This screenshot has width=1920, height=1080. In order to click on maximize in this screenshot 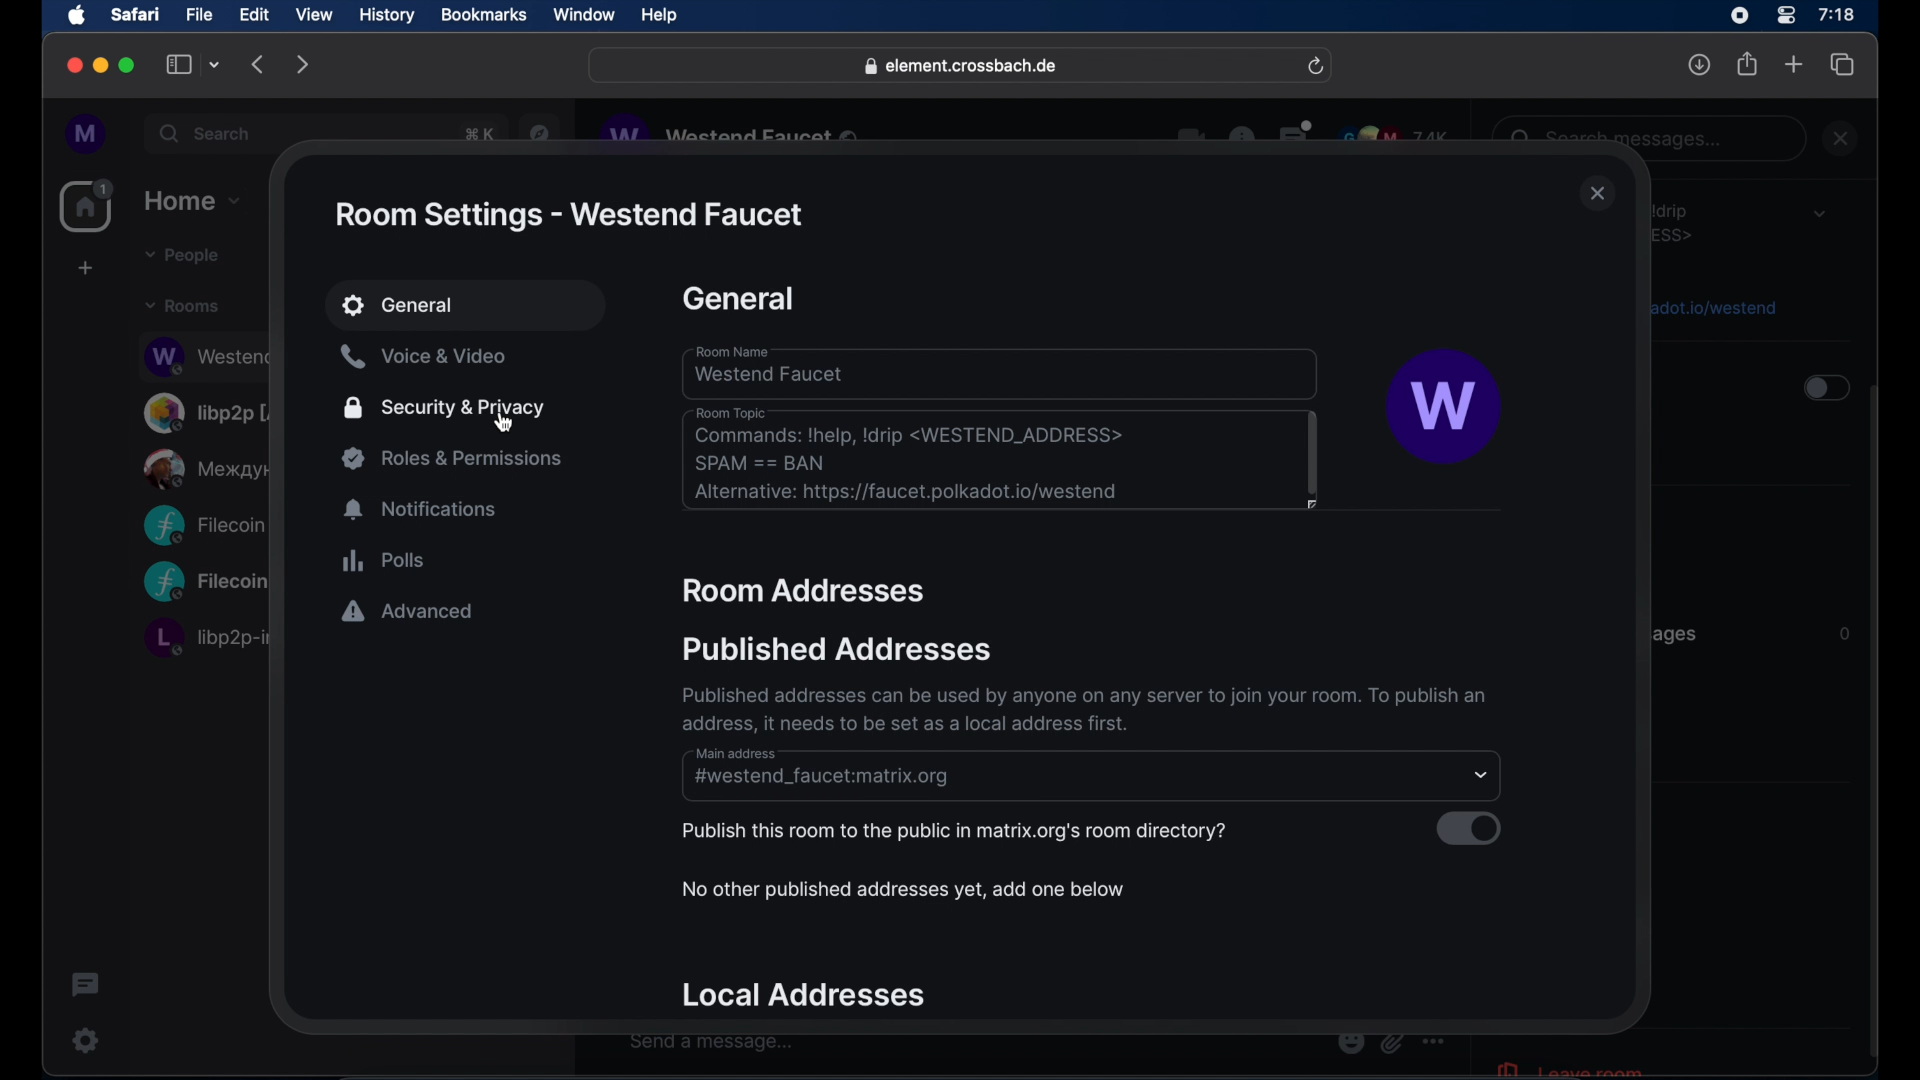, I will do `click(129, 65)`.